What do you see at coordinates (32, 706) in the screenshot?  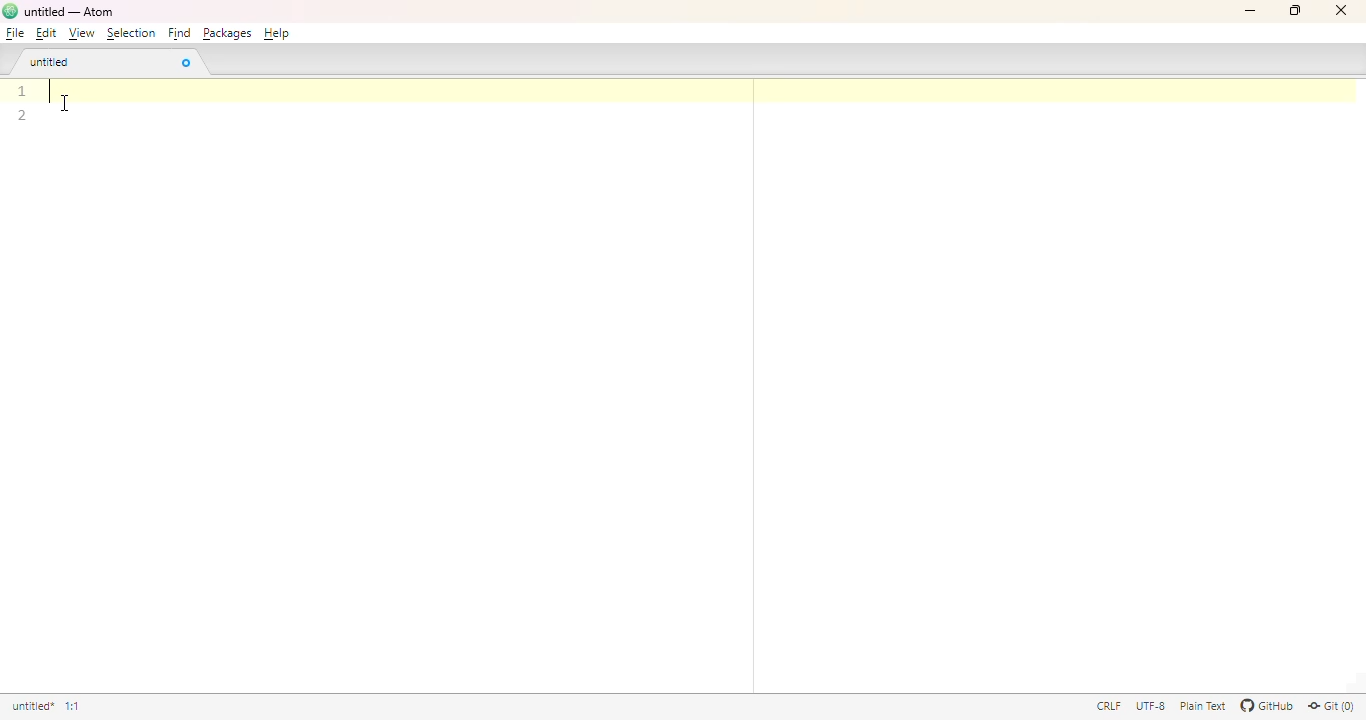 I see `untitled` at bounding box center [32, 706].